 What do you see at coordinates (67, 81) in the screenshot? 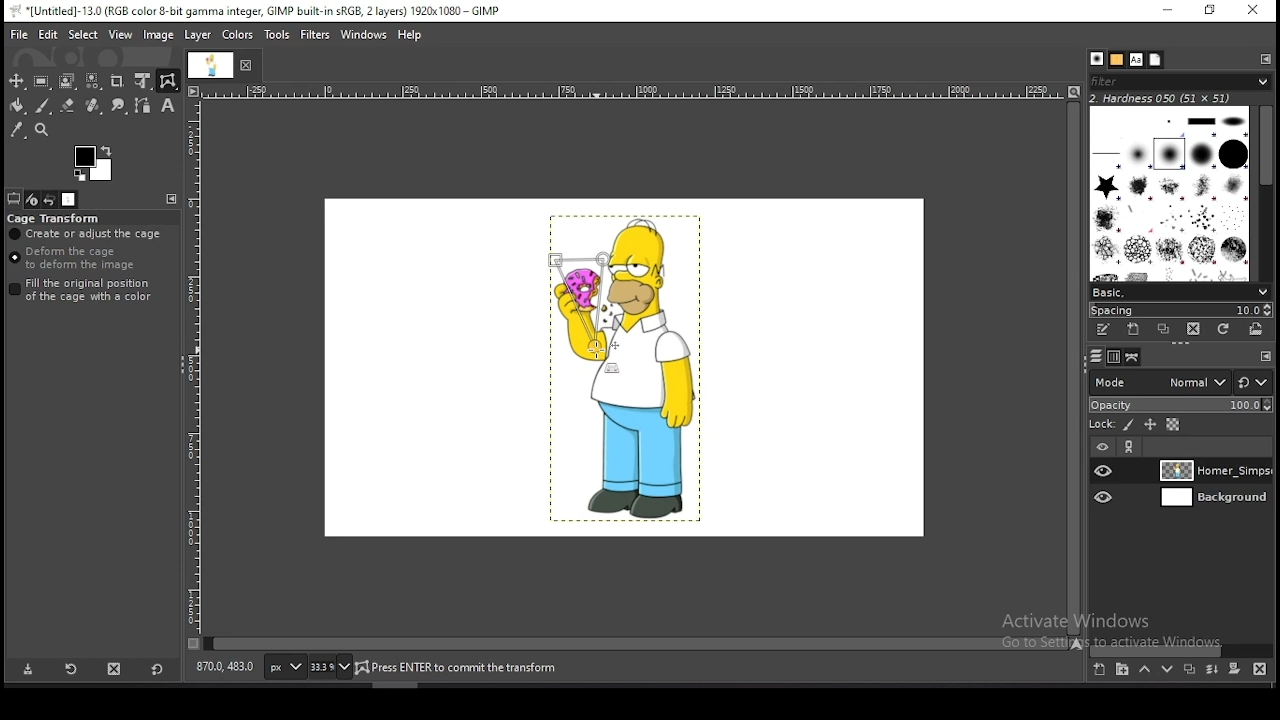
I see `foreground select tool` at bounding box center [67, 81].